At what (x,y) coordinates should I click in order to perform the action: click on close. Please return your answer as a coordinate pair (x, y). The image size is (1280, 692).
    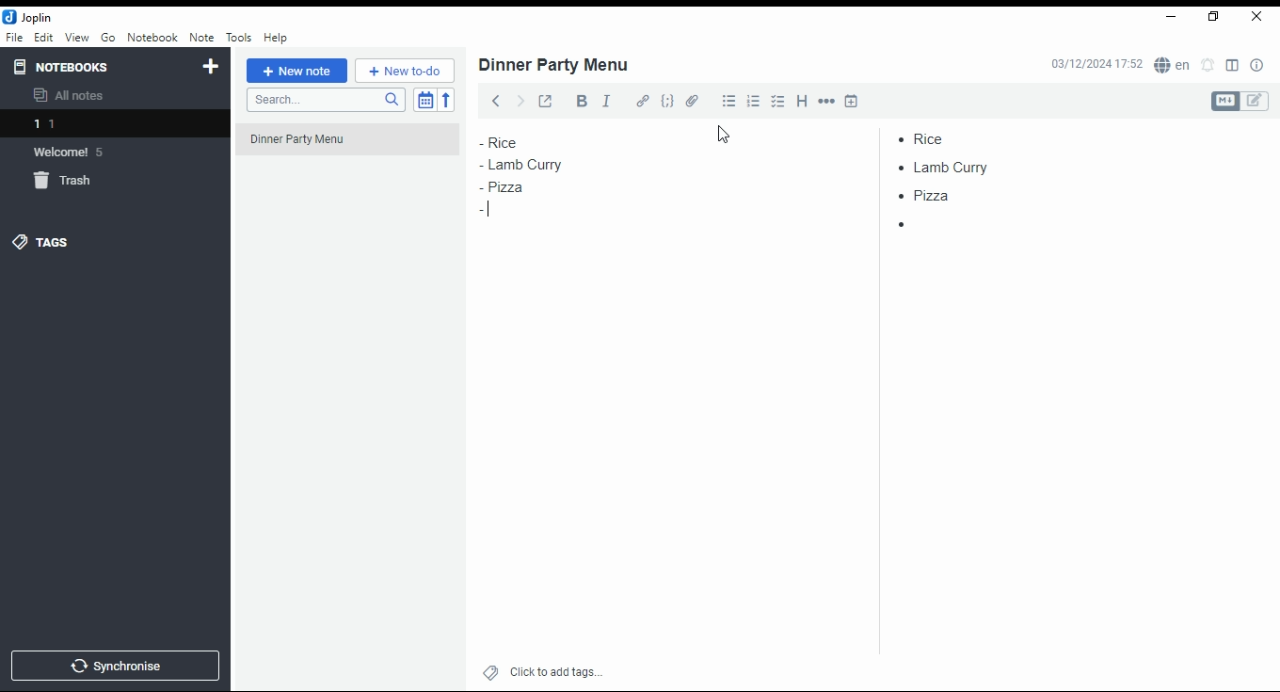
    Looking at the image, I should click on (1256, 18).